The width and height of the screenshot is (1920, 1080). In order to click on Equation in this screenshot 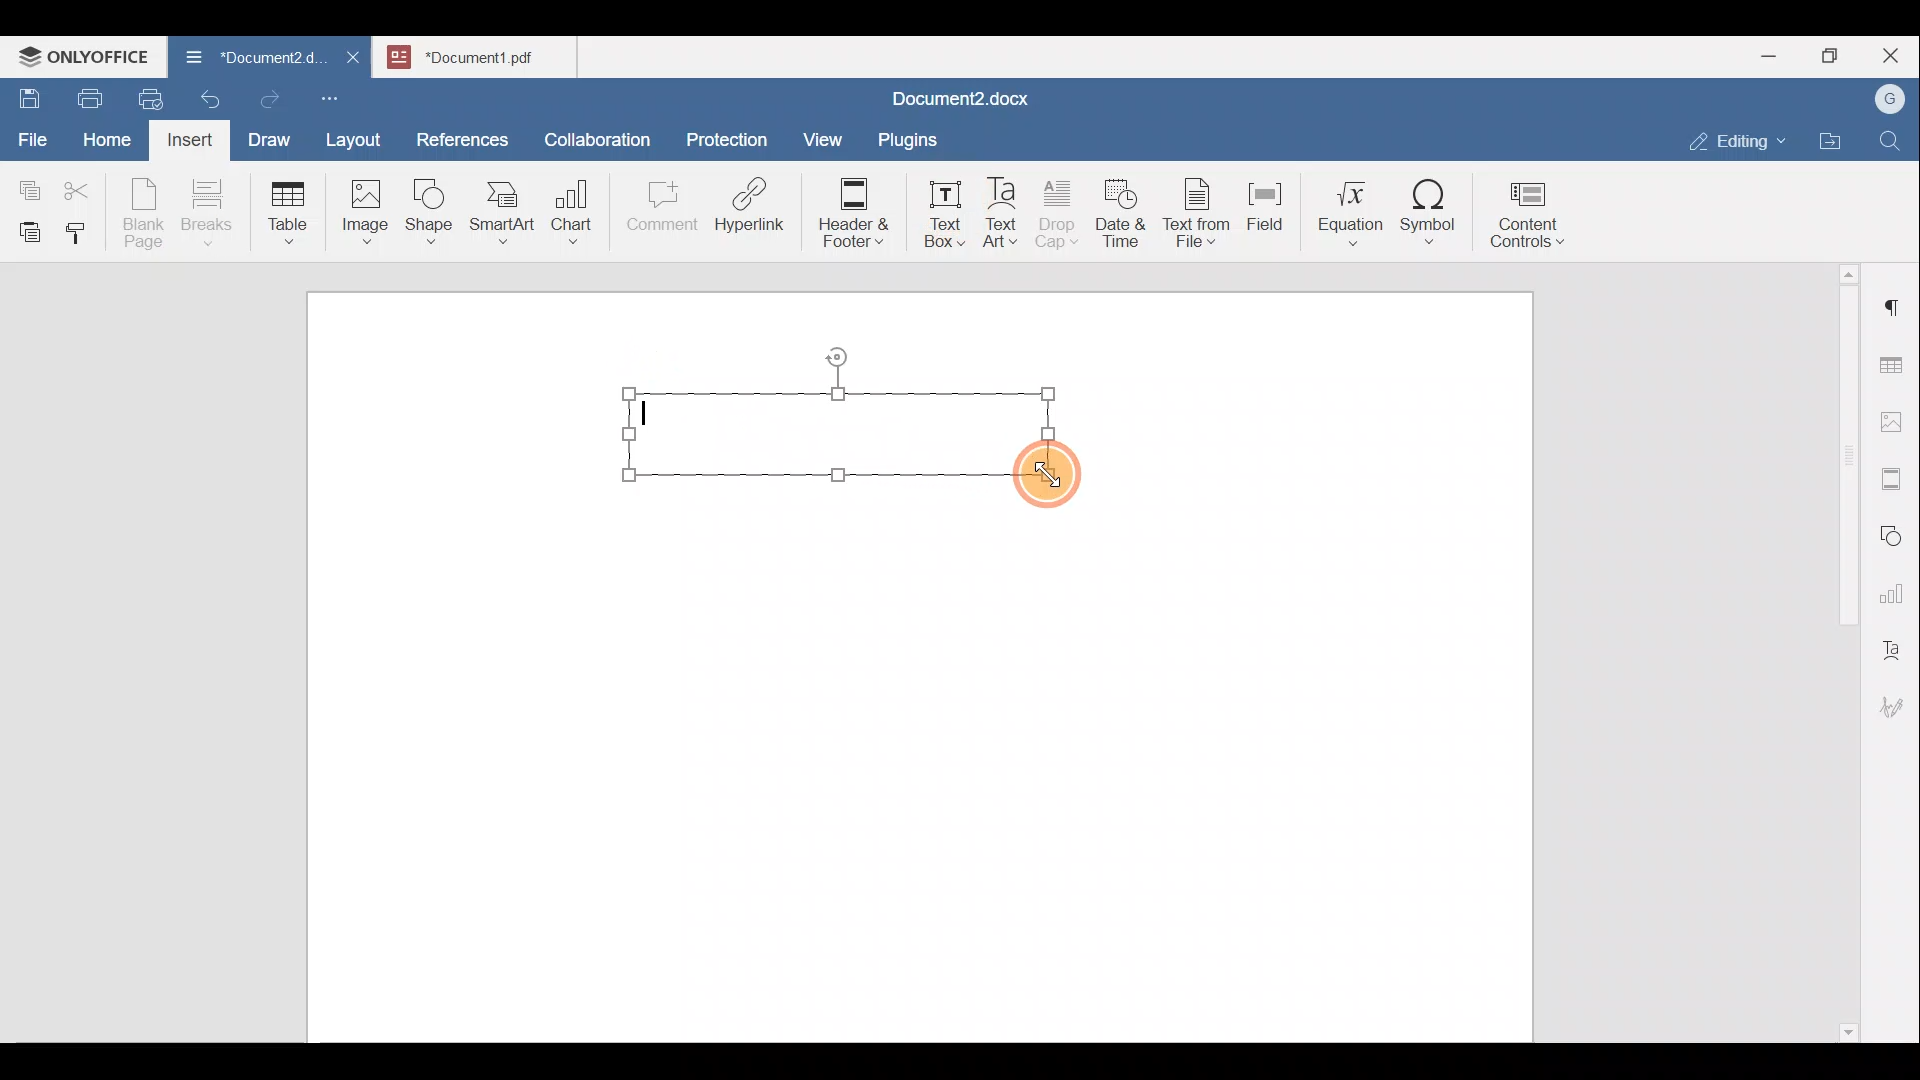, I will do `click(1355, 212)`.